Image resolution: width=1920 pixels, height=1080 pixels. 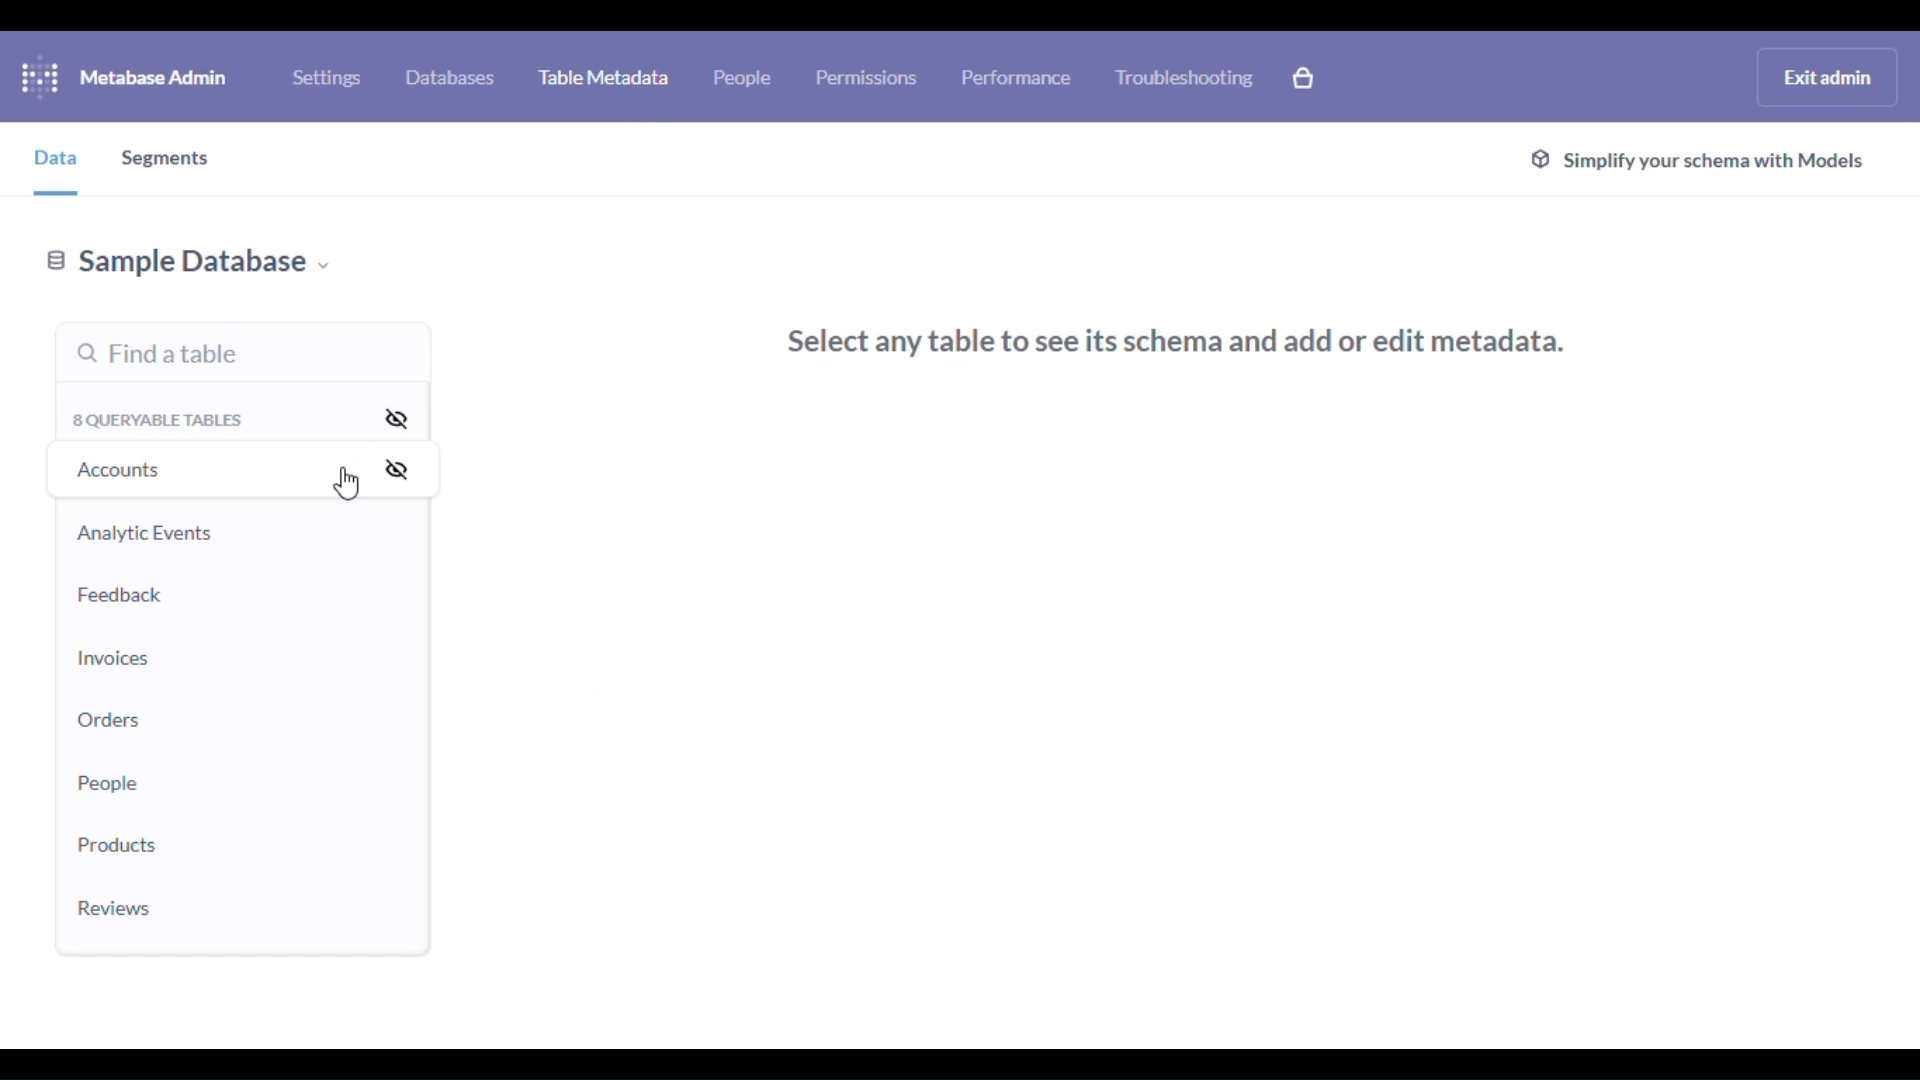 I want to click on people, so click(x=743, y=76).